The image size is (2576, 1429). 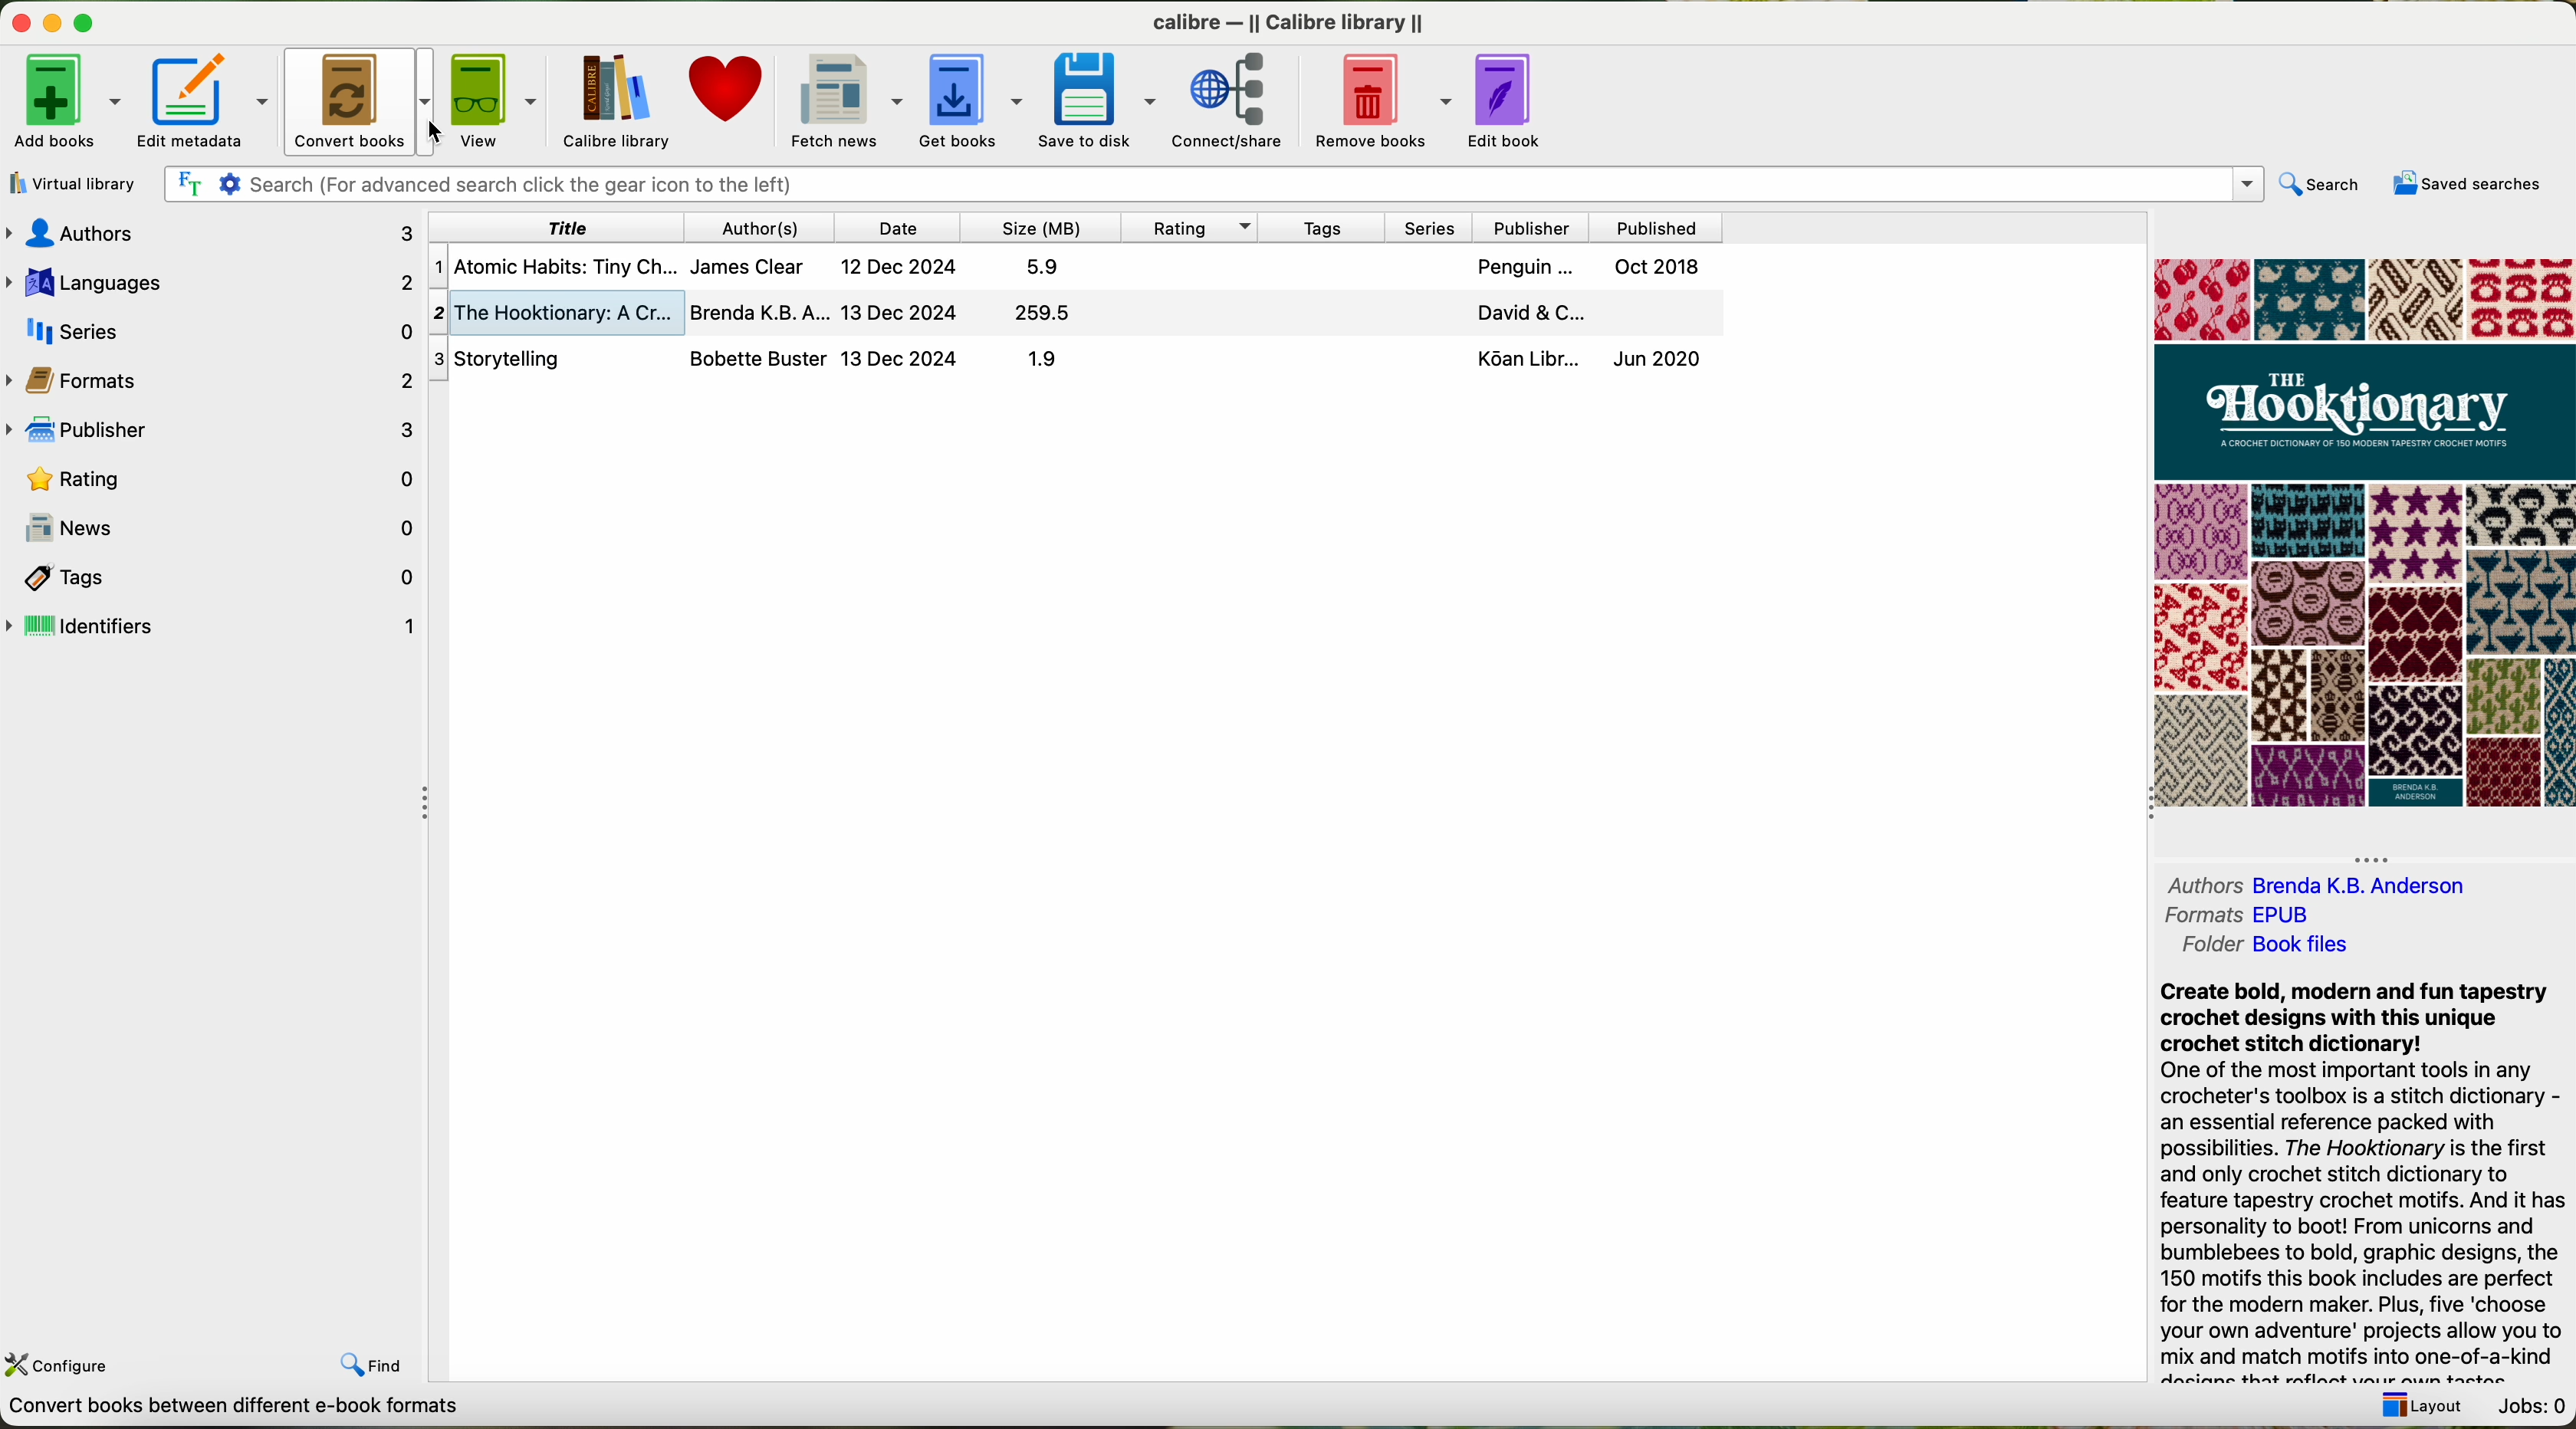 I want to click on Options, so click(x=430, y=801).